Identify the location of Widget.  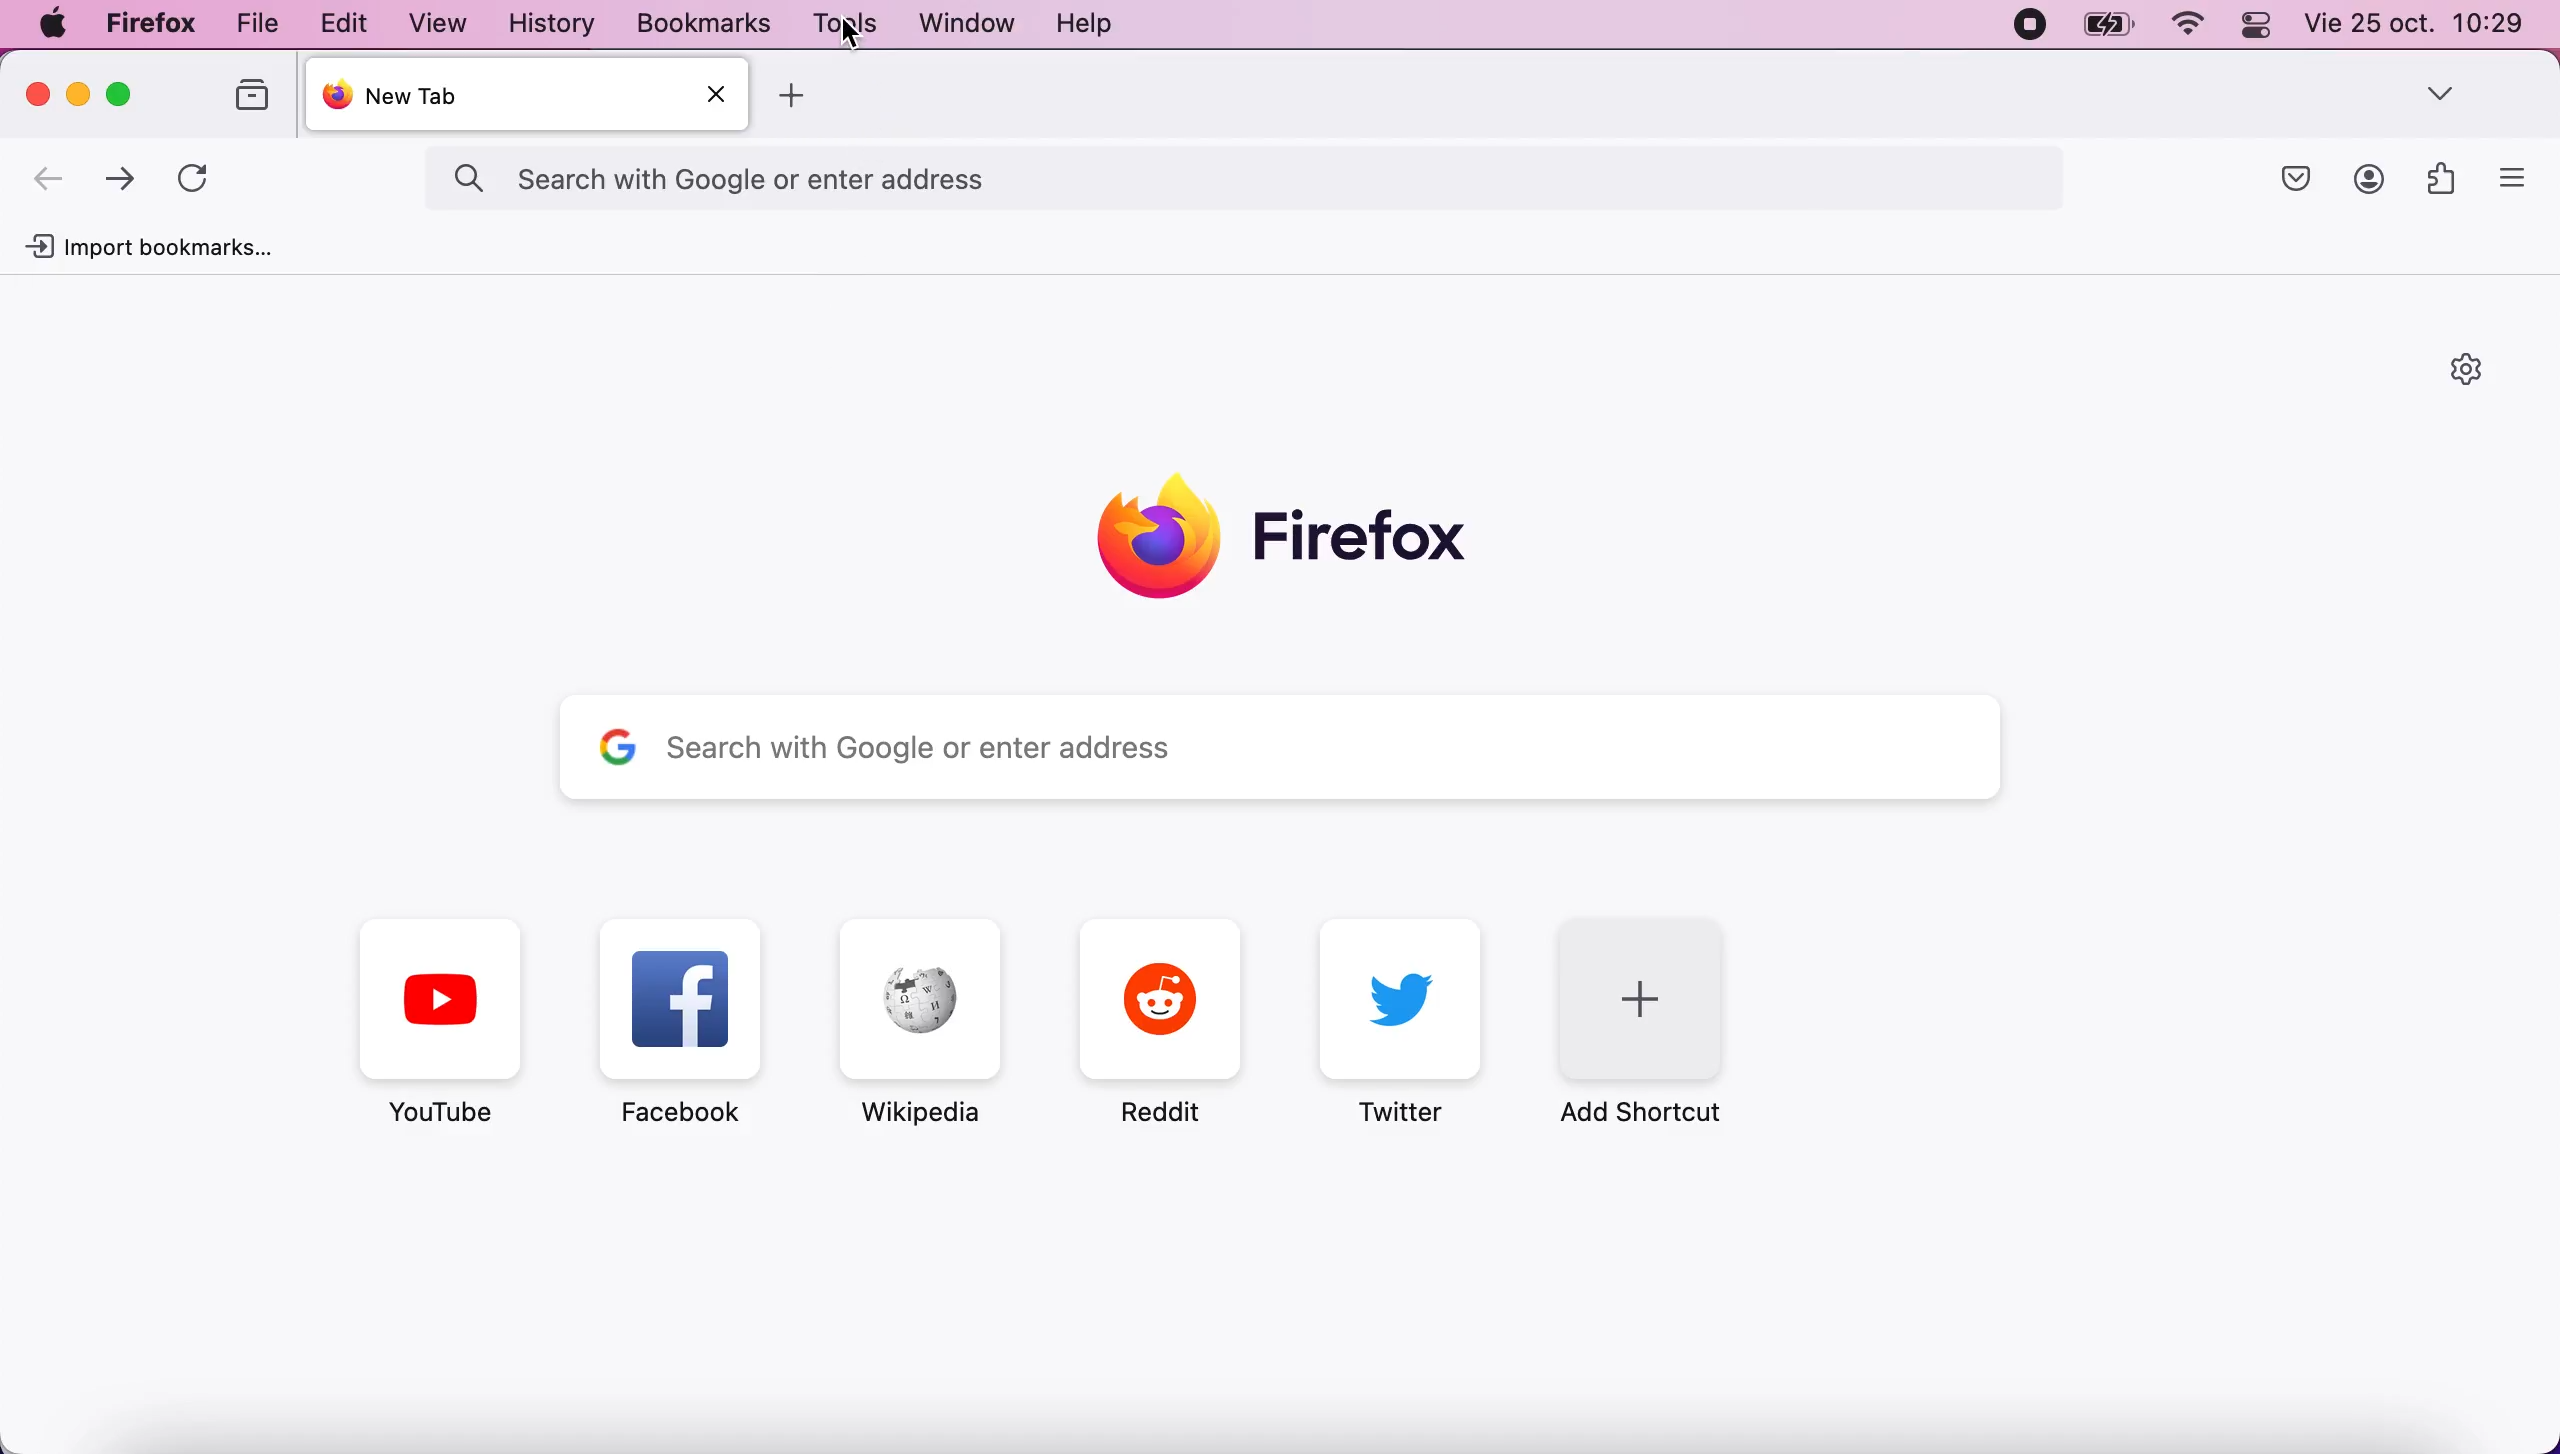
(2444, 177).